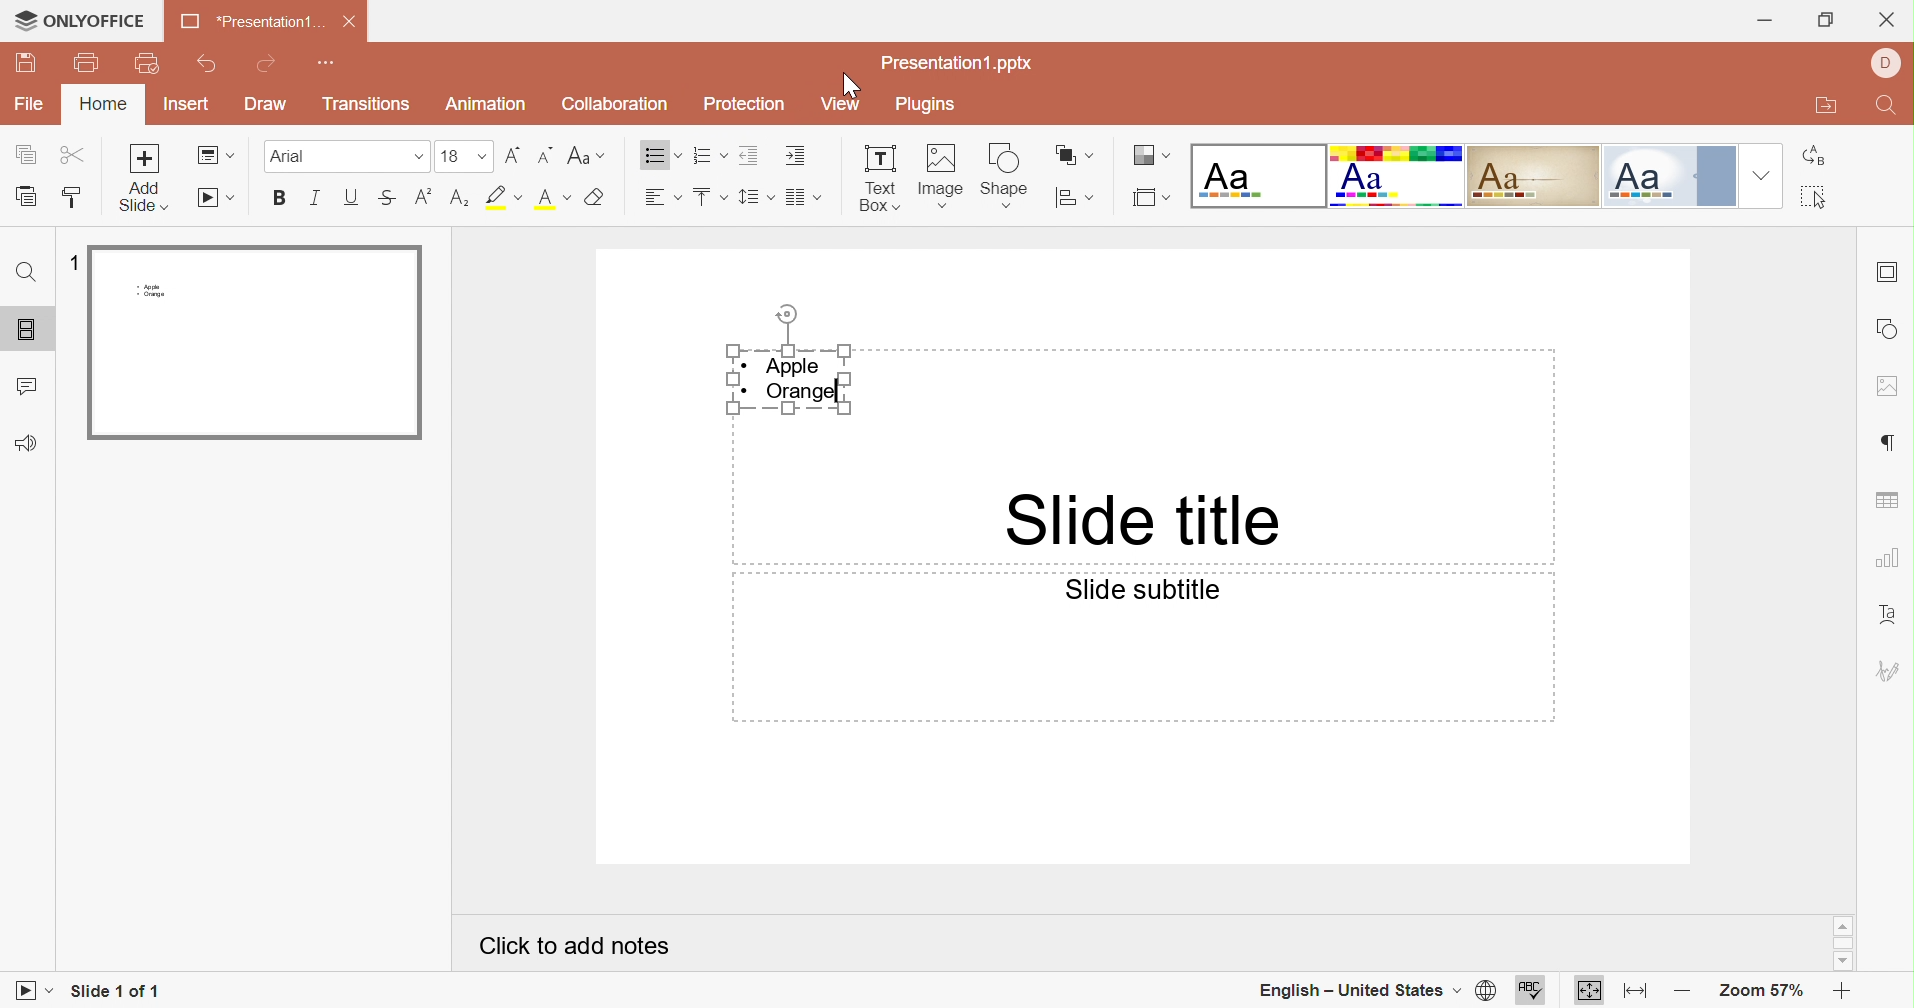 This screenshot has height=1008, width=1914. What do you see at coordinates (575, 942) in the screenshot?
I see `Click to add notes` at bounding box center [575, 942].